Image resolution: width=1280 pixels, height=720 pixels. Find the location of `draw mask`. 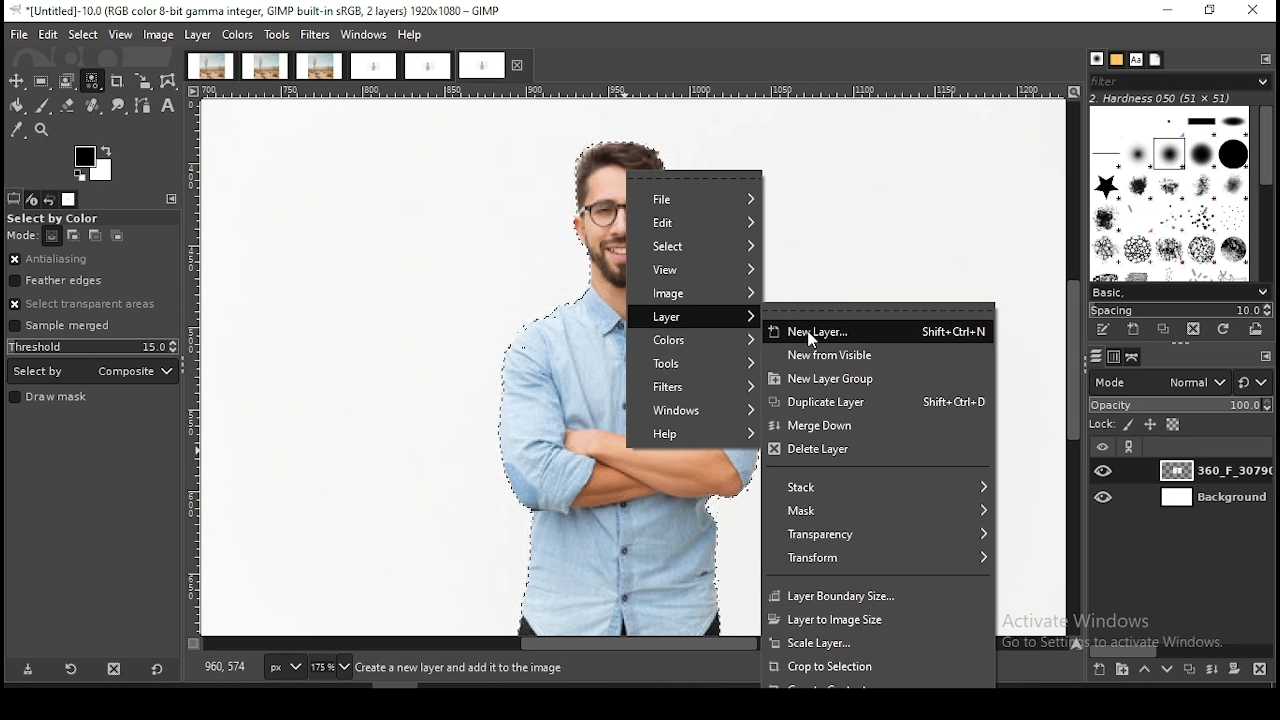

draw mask is located at coordinates (51, 398).